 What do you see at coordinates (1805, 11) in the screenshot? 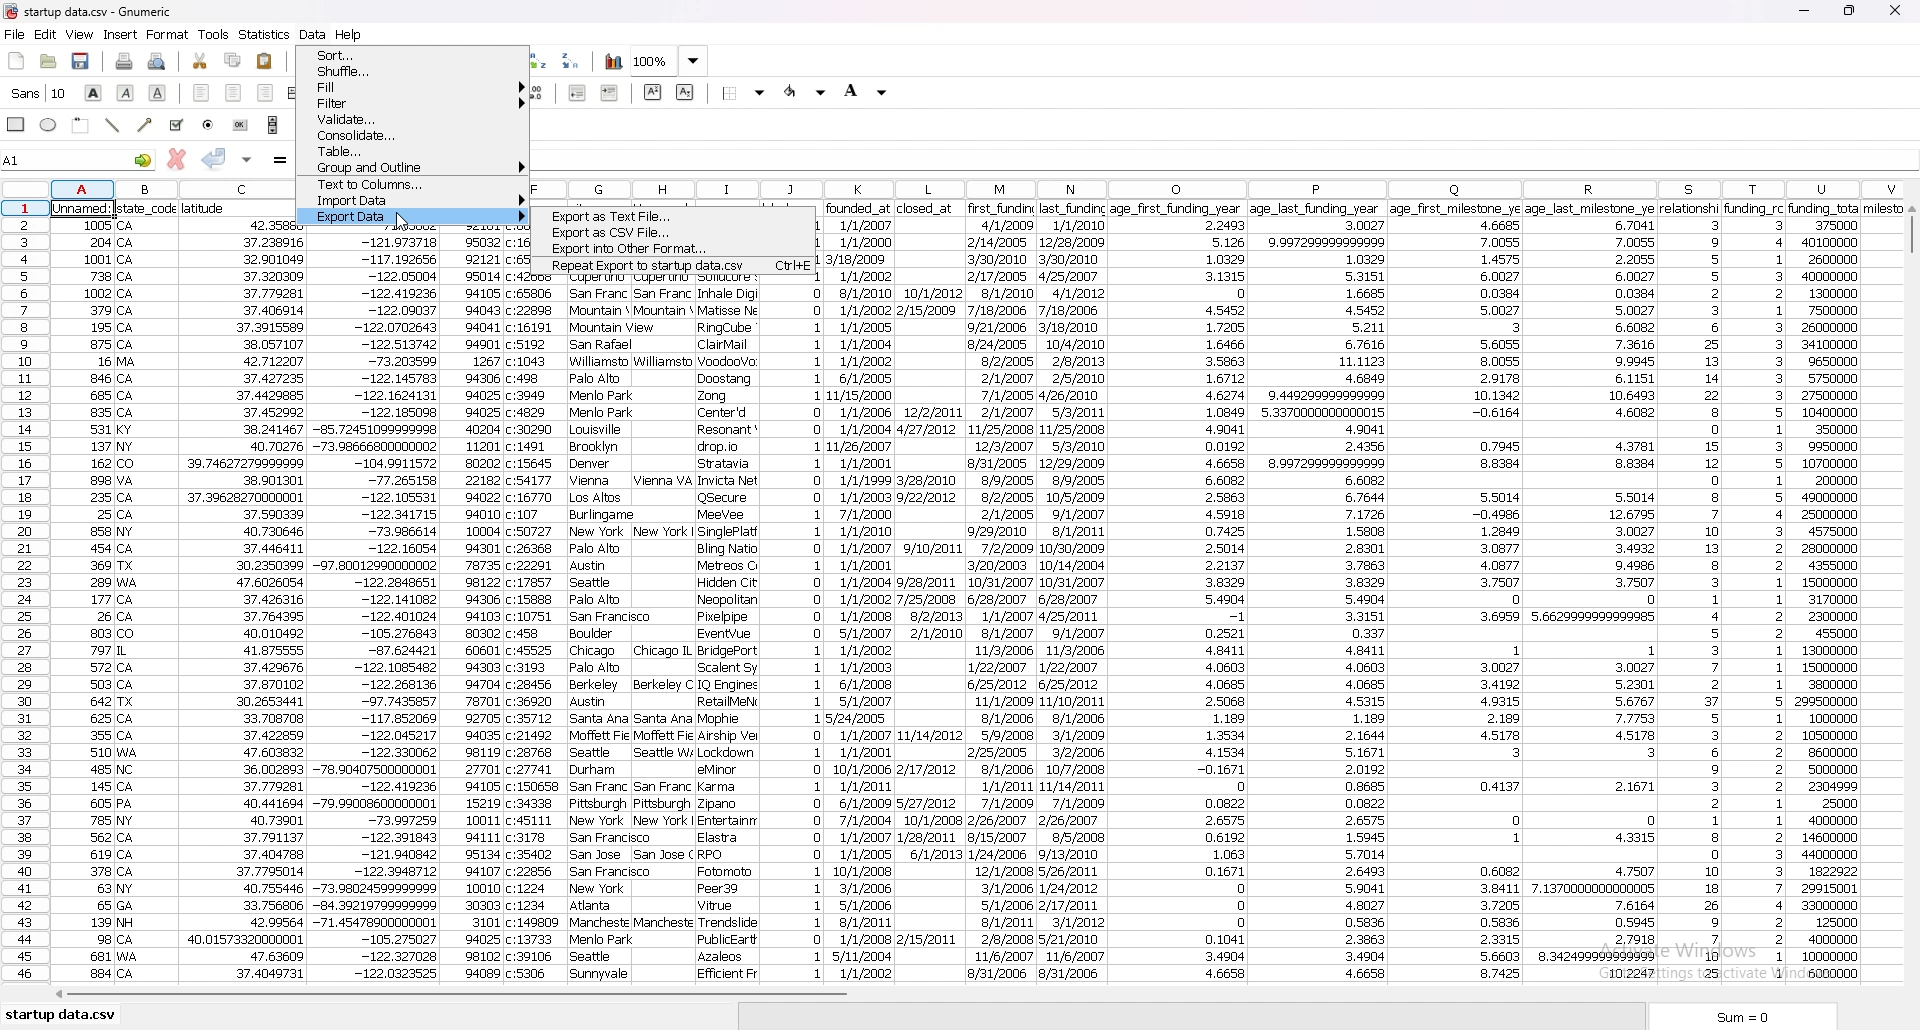
I see `minimize` at bounding box center [1805, 11].